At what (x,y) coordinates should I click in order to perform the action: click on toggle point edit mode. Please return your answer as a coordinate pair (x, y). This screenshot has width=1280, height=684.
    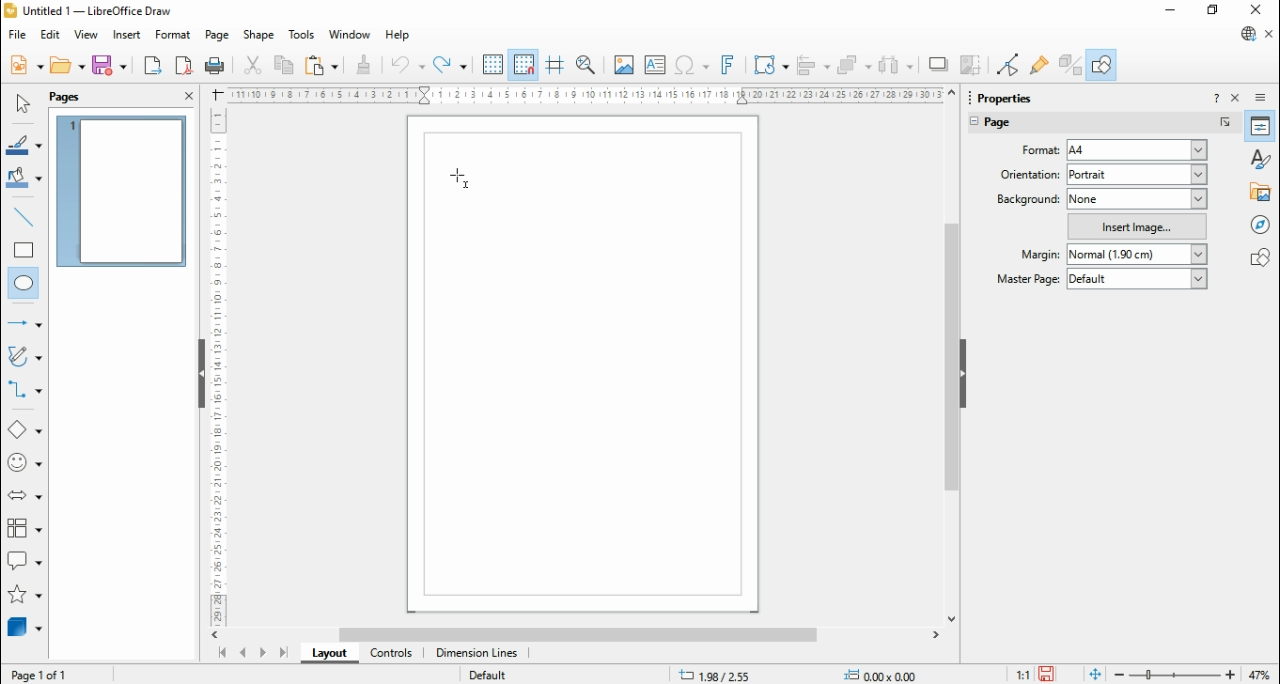
    Looking at the image, I should click on (1010, 65).